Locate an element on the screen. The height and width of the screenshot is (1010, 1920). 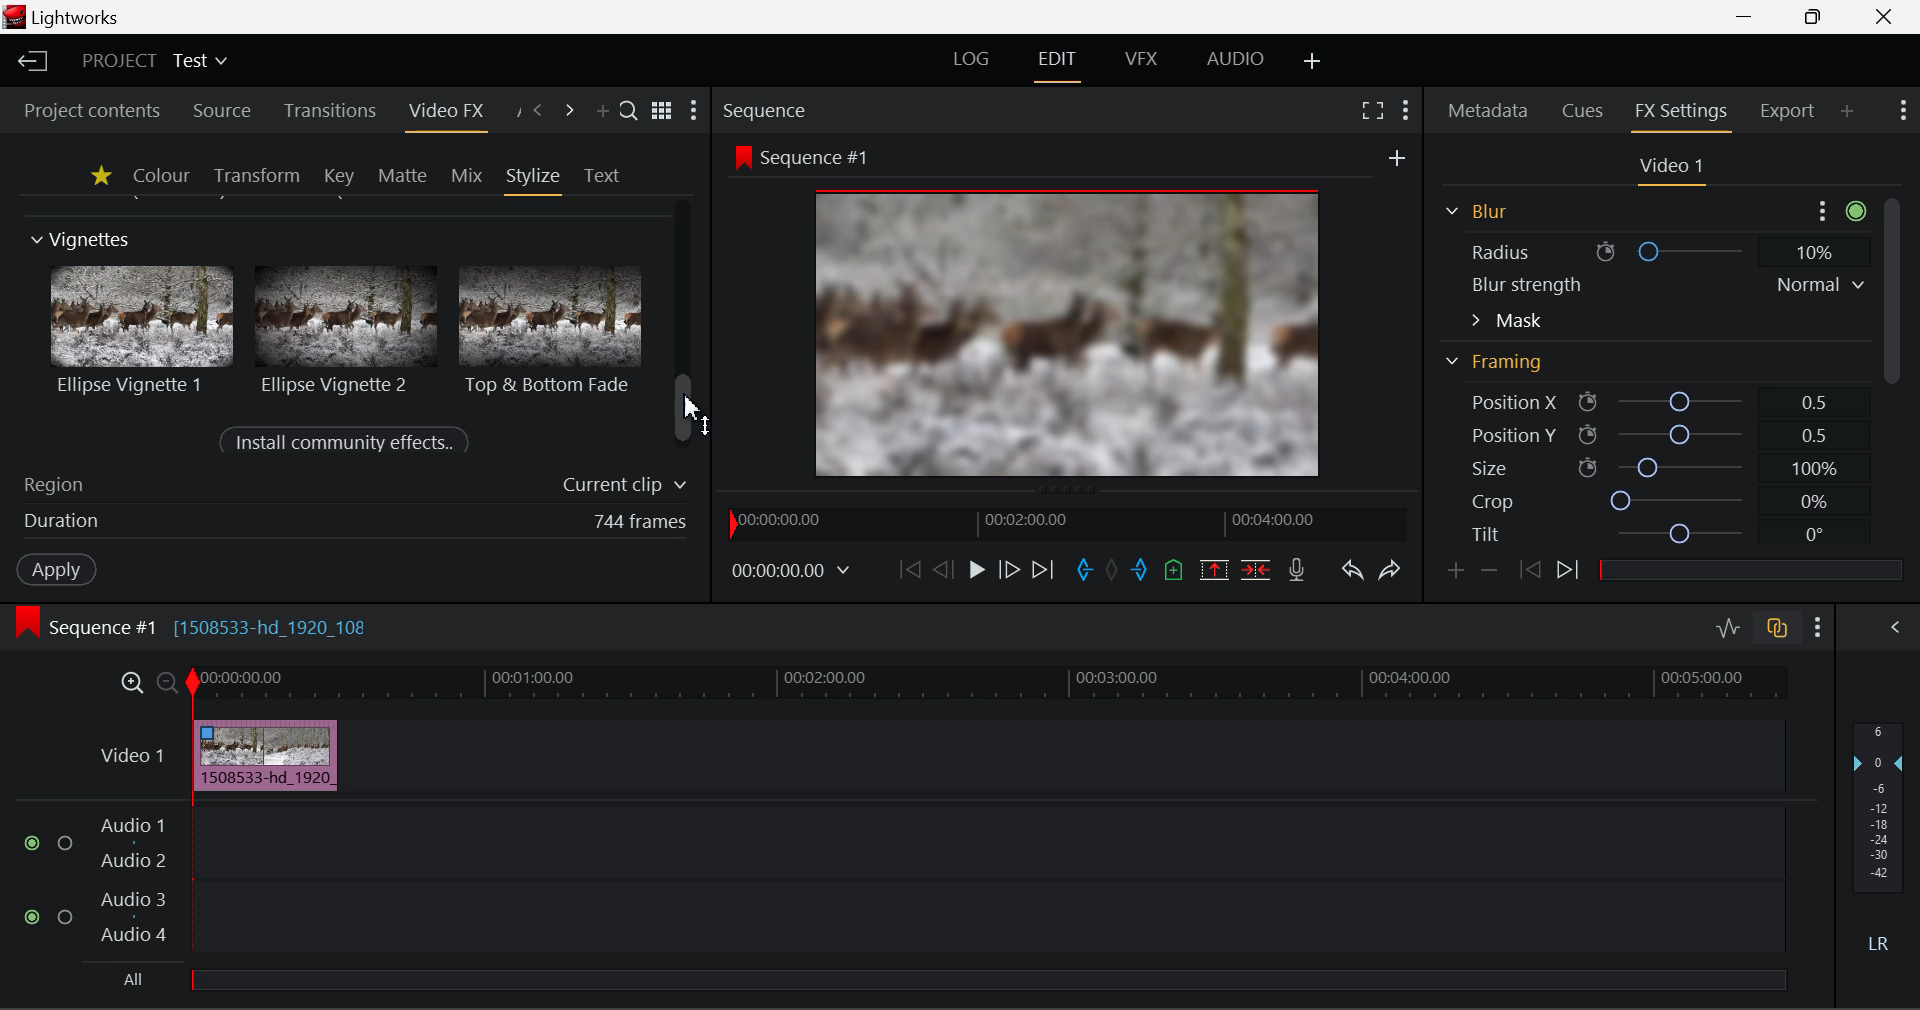
Project Timeline Navigator is located at coordinates (1062, 523).